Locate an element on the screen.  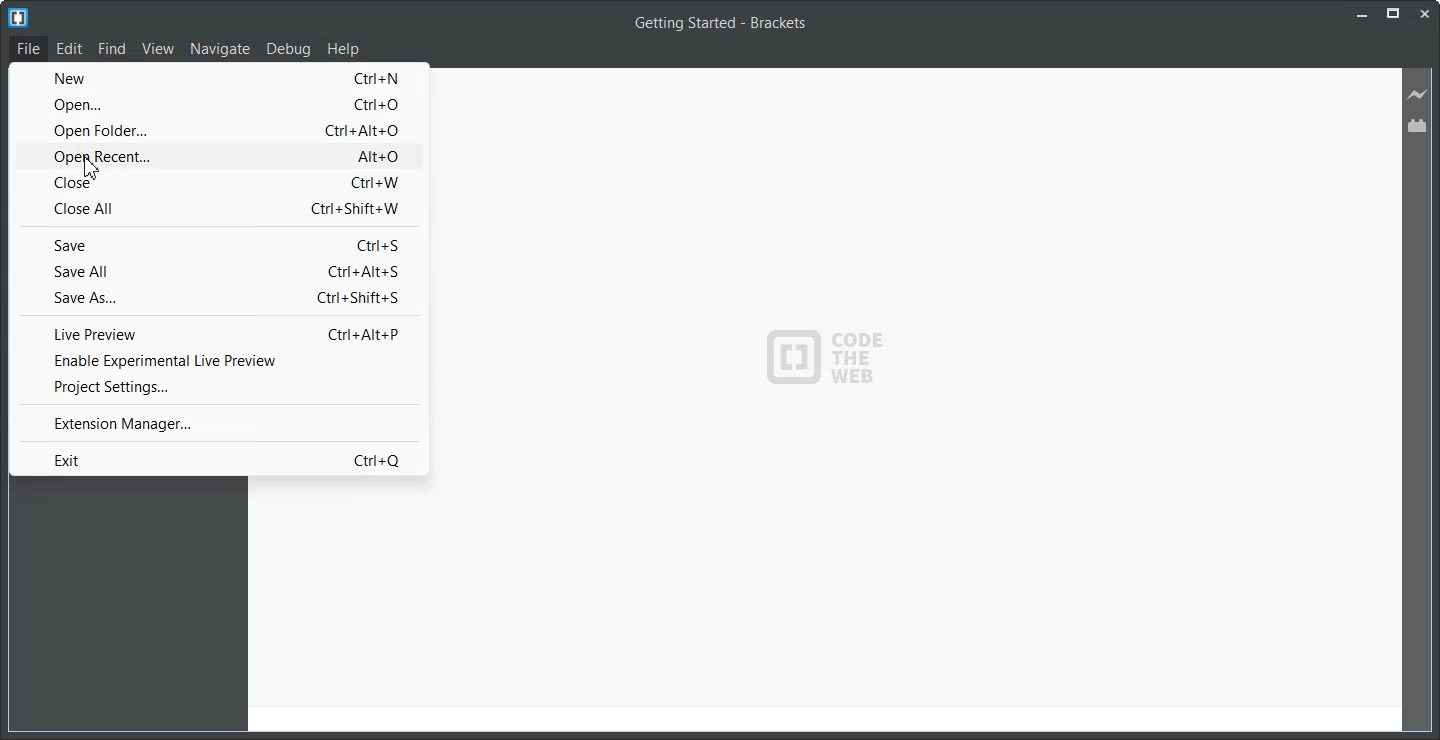
Edit is located at coordinates (70, 48).